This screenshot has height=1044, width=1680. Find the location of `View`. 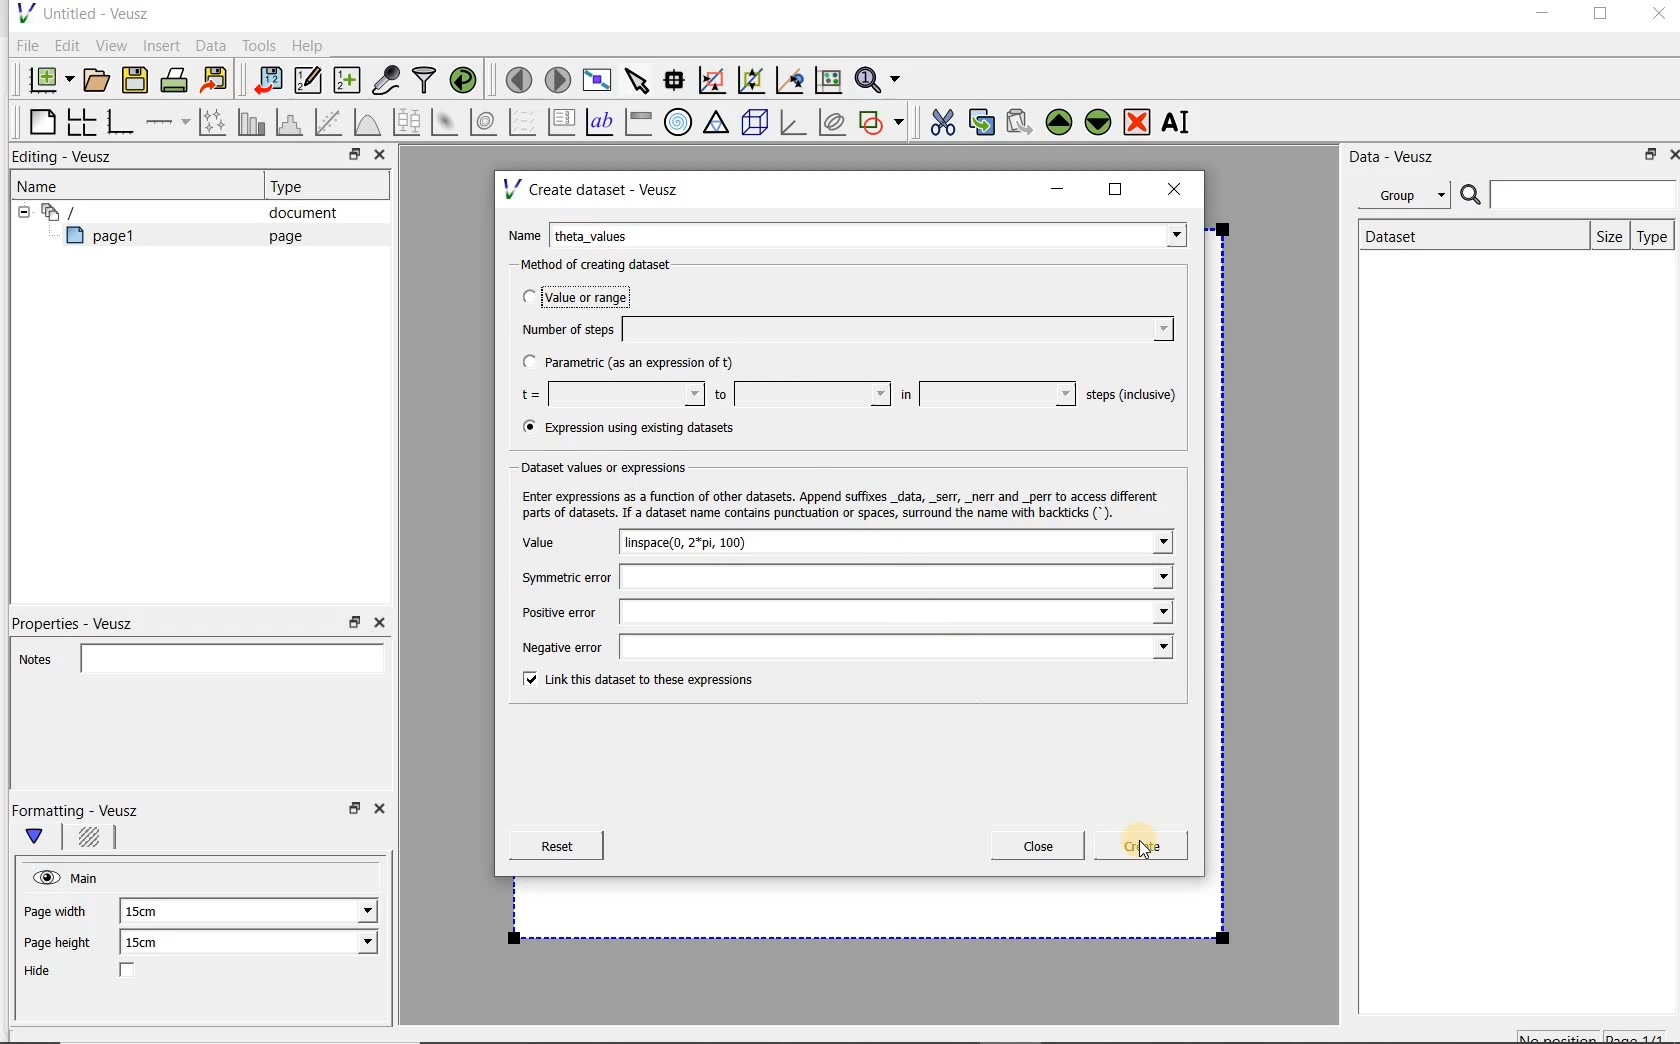

View is located at coordinates (111, 43).